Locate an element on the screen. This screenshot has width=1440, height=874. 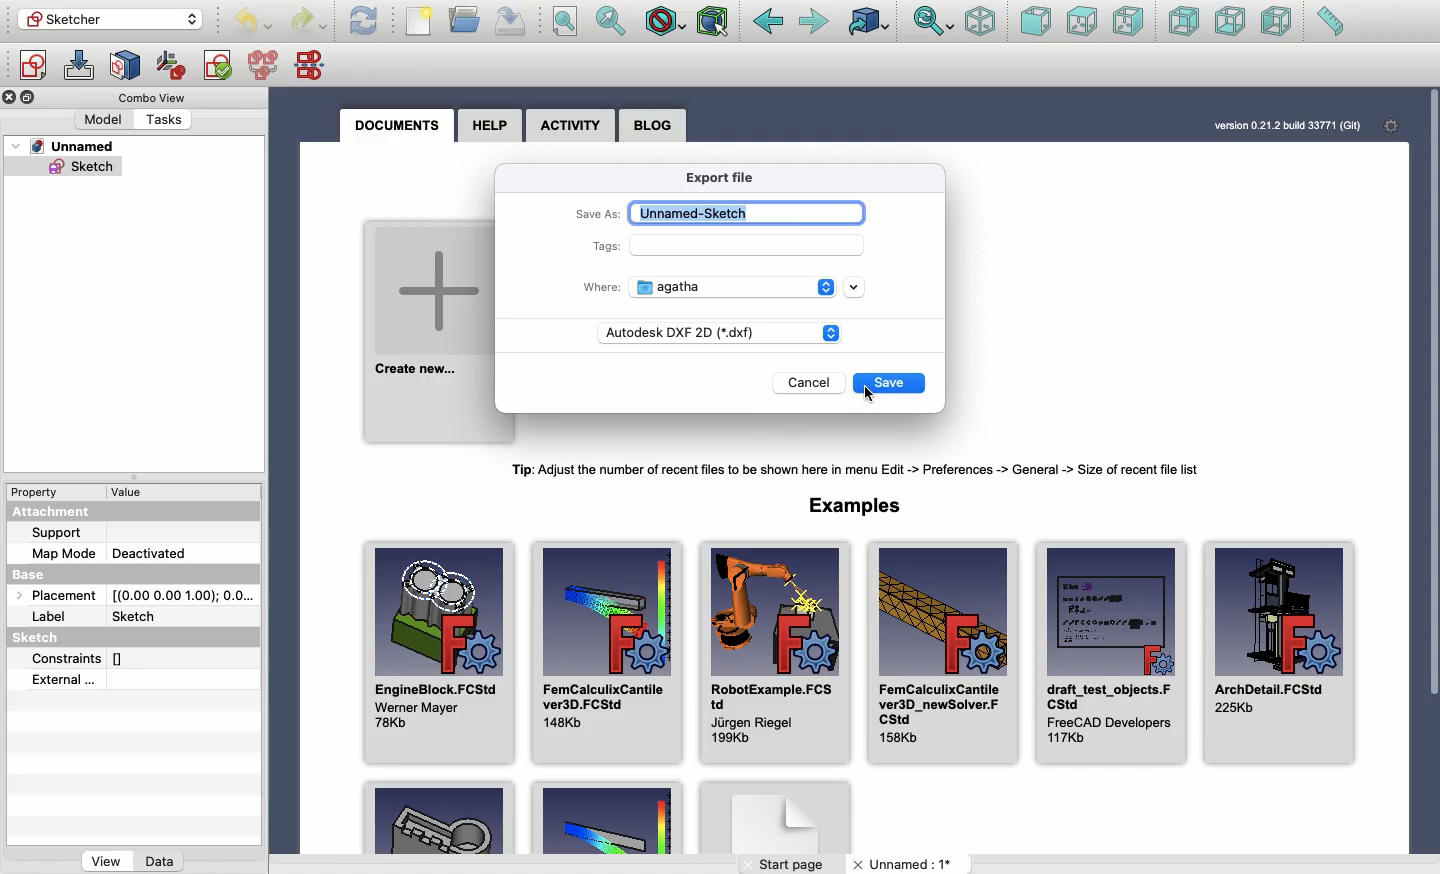
Rear is located at coordinates (1183, 23).